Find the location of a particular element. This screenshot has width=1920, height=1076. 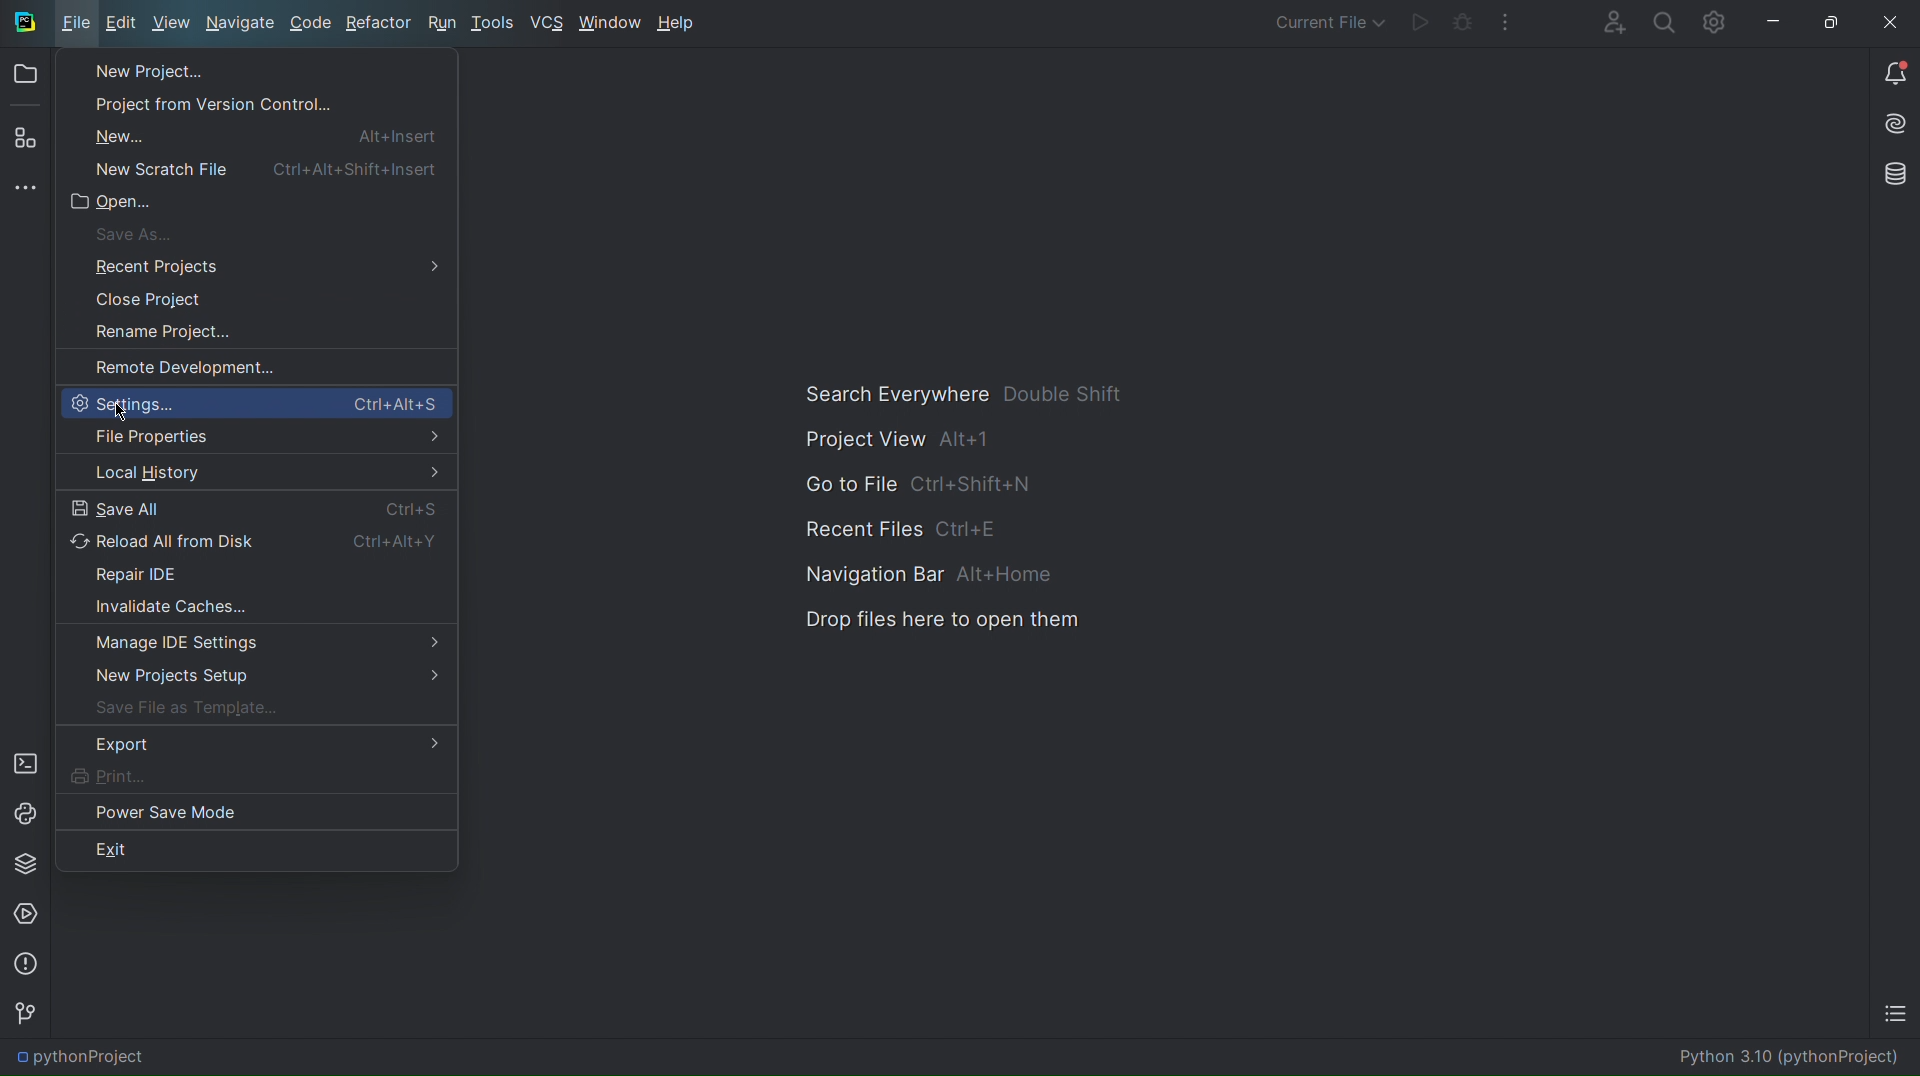

Tools is located at coordinates (495, 22).